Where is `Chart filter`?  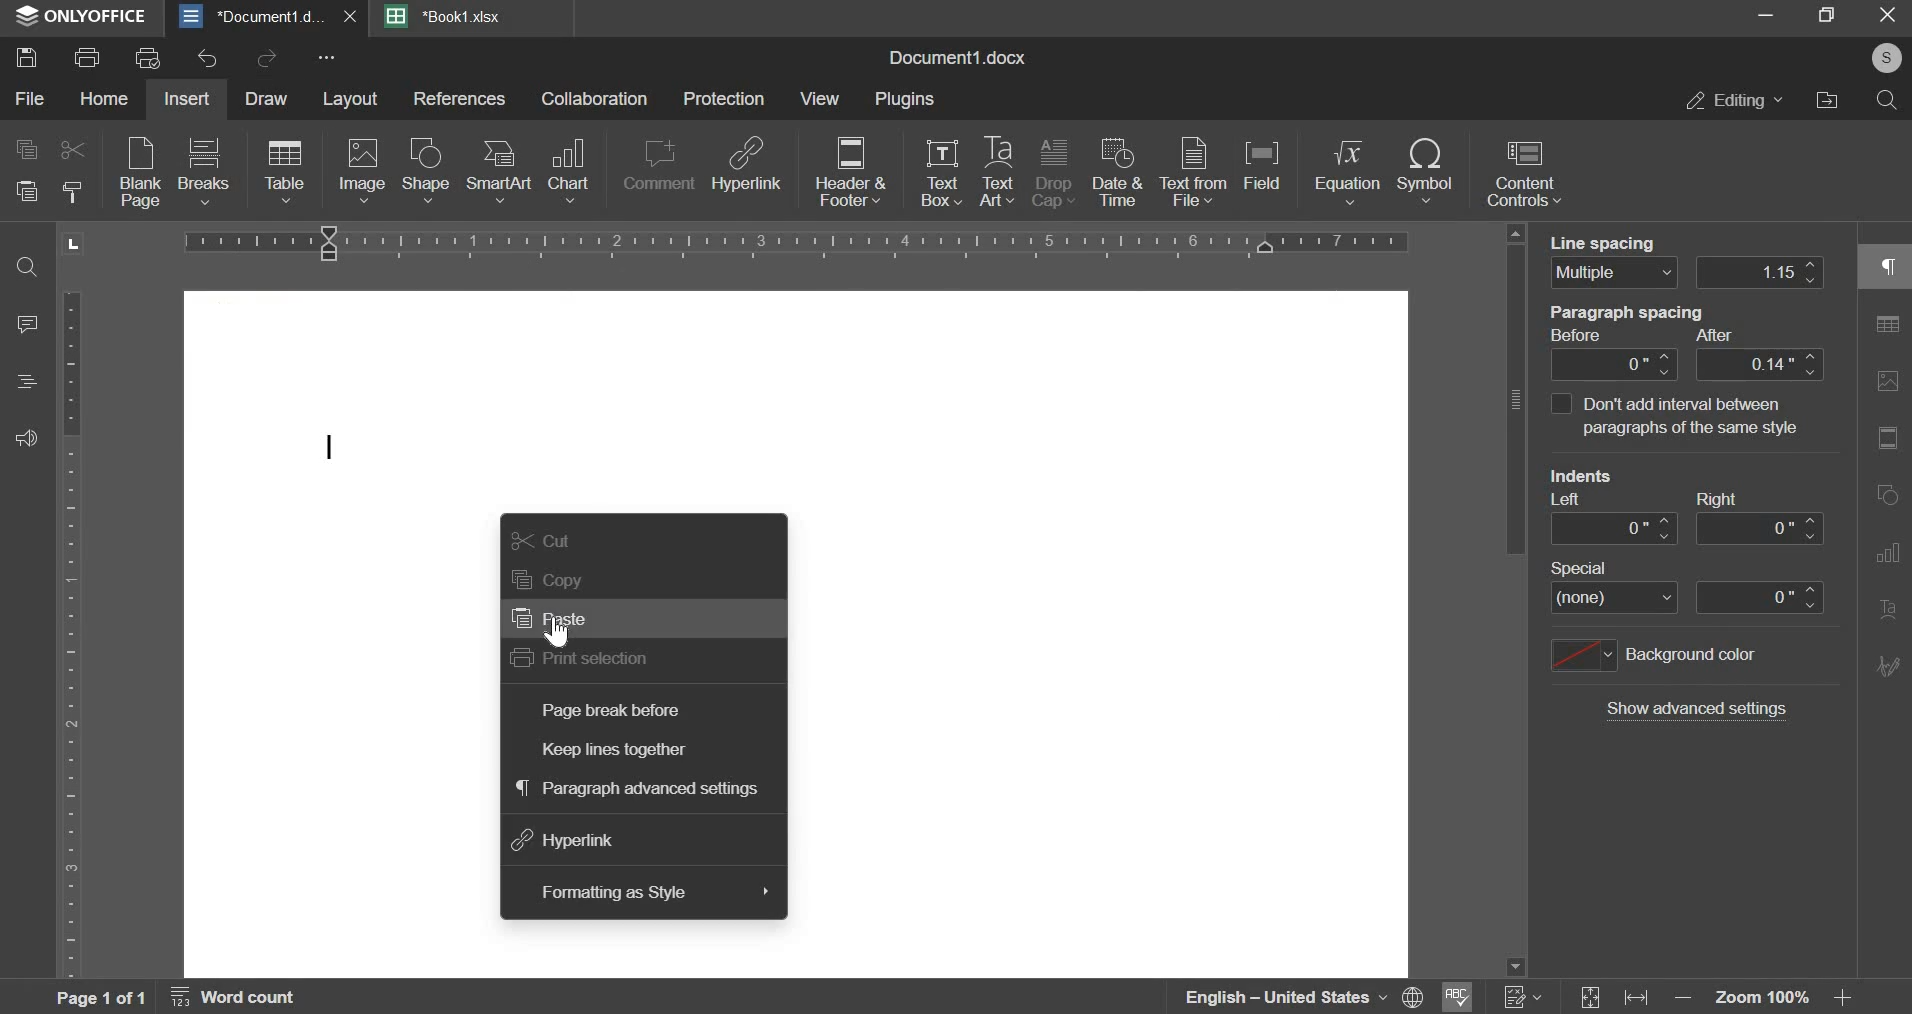 Chart filter is located at coordinates (1887, 723).